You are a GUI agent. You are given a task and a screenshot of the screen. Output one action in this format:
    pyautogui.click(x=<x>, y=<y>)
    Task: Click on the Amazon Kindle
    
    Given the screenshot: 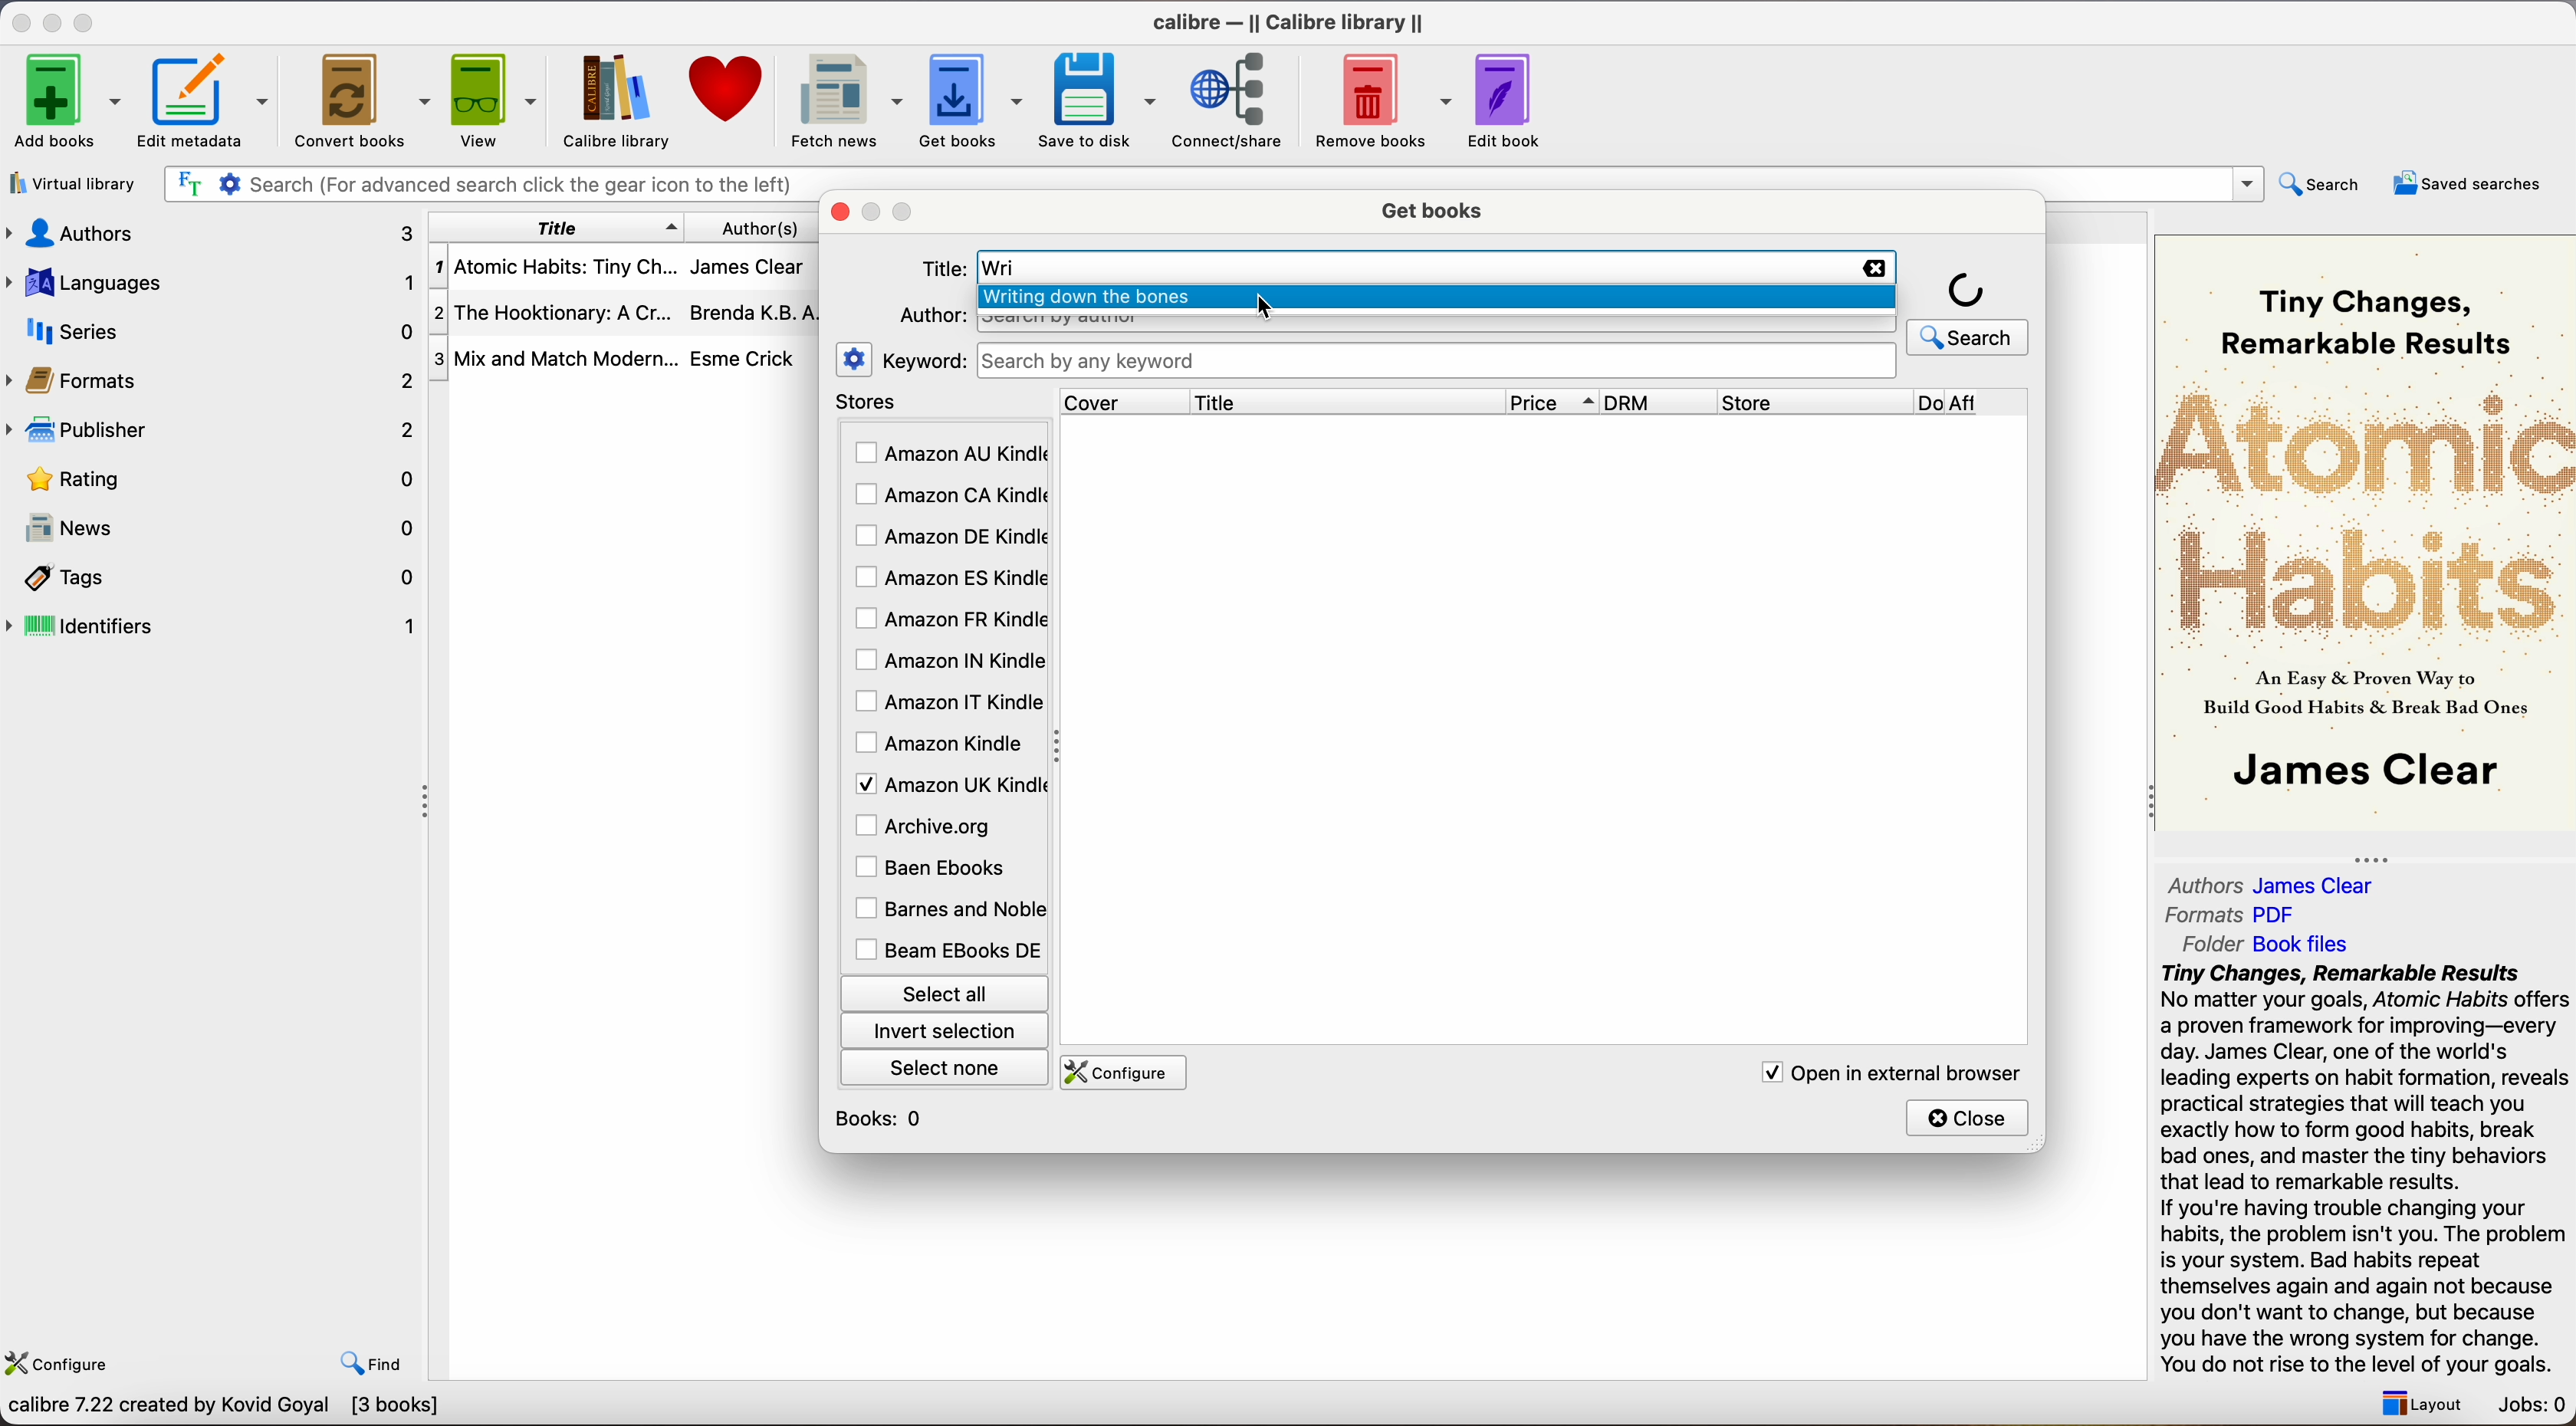 What is the action you would take?
    pyautogui.click(x=942, y=743)
    